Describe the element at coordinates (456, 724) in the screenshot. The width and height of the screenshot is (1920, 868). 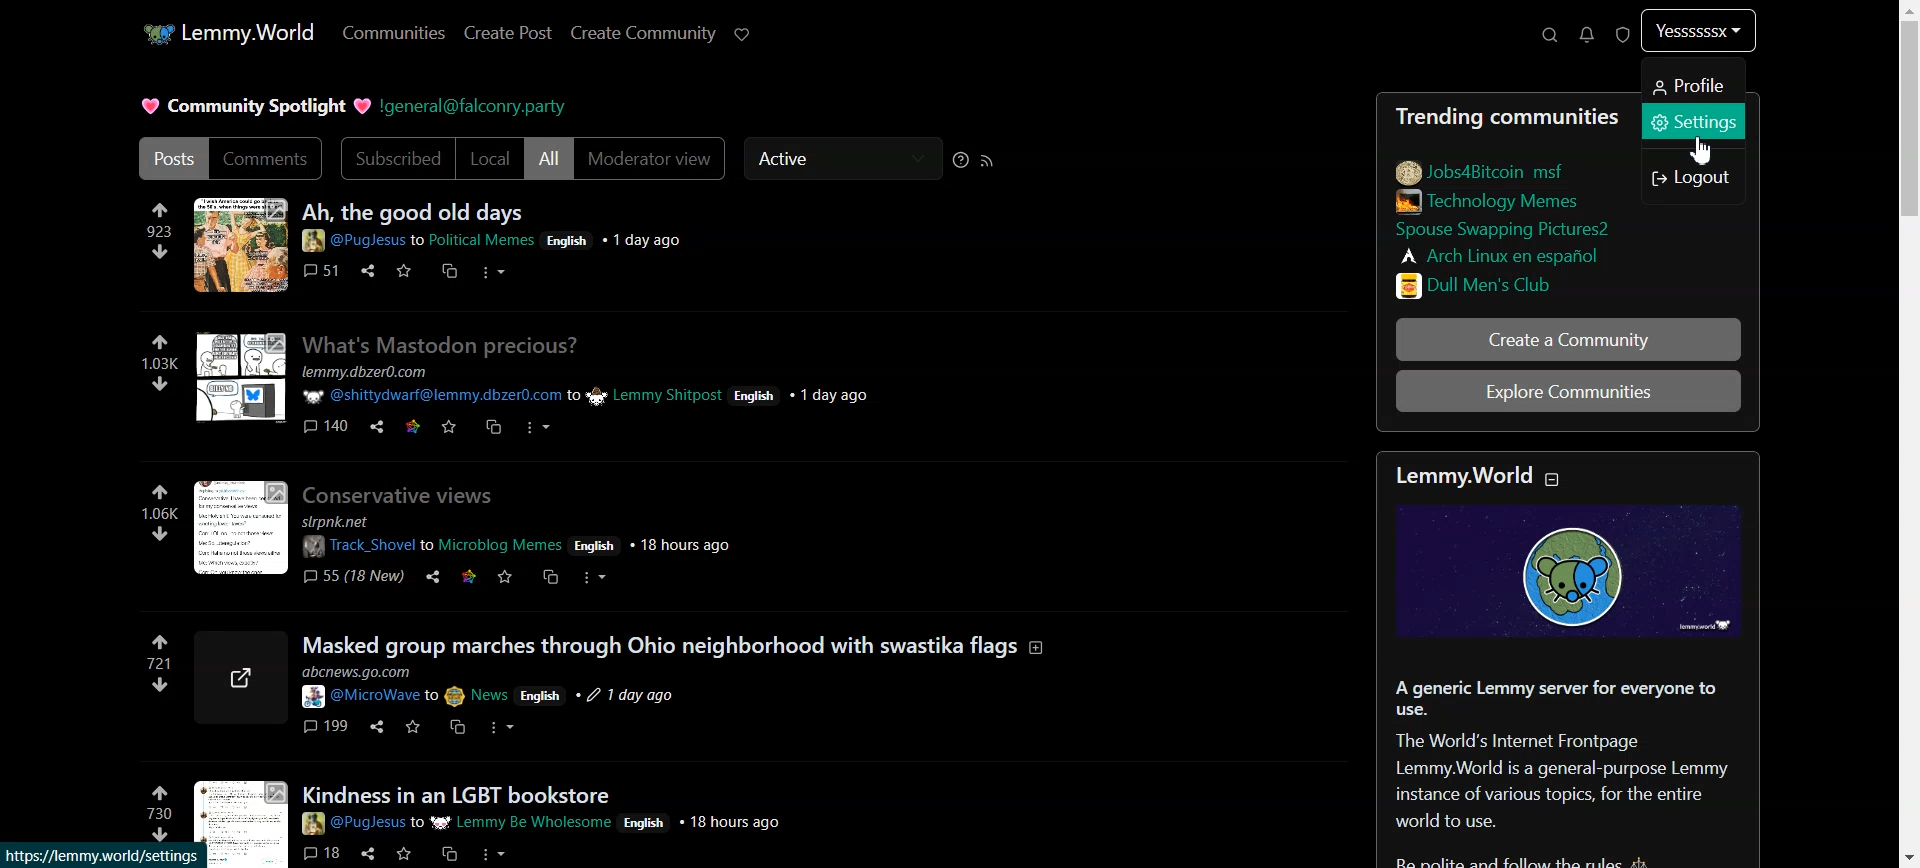
I see `cross share` at that location.